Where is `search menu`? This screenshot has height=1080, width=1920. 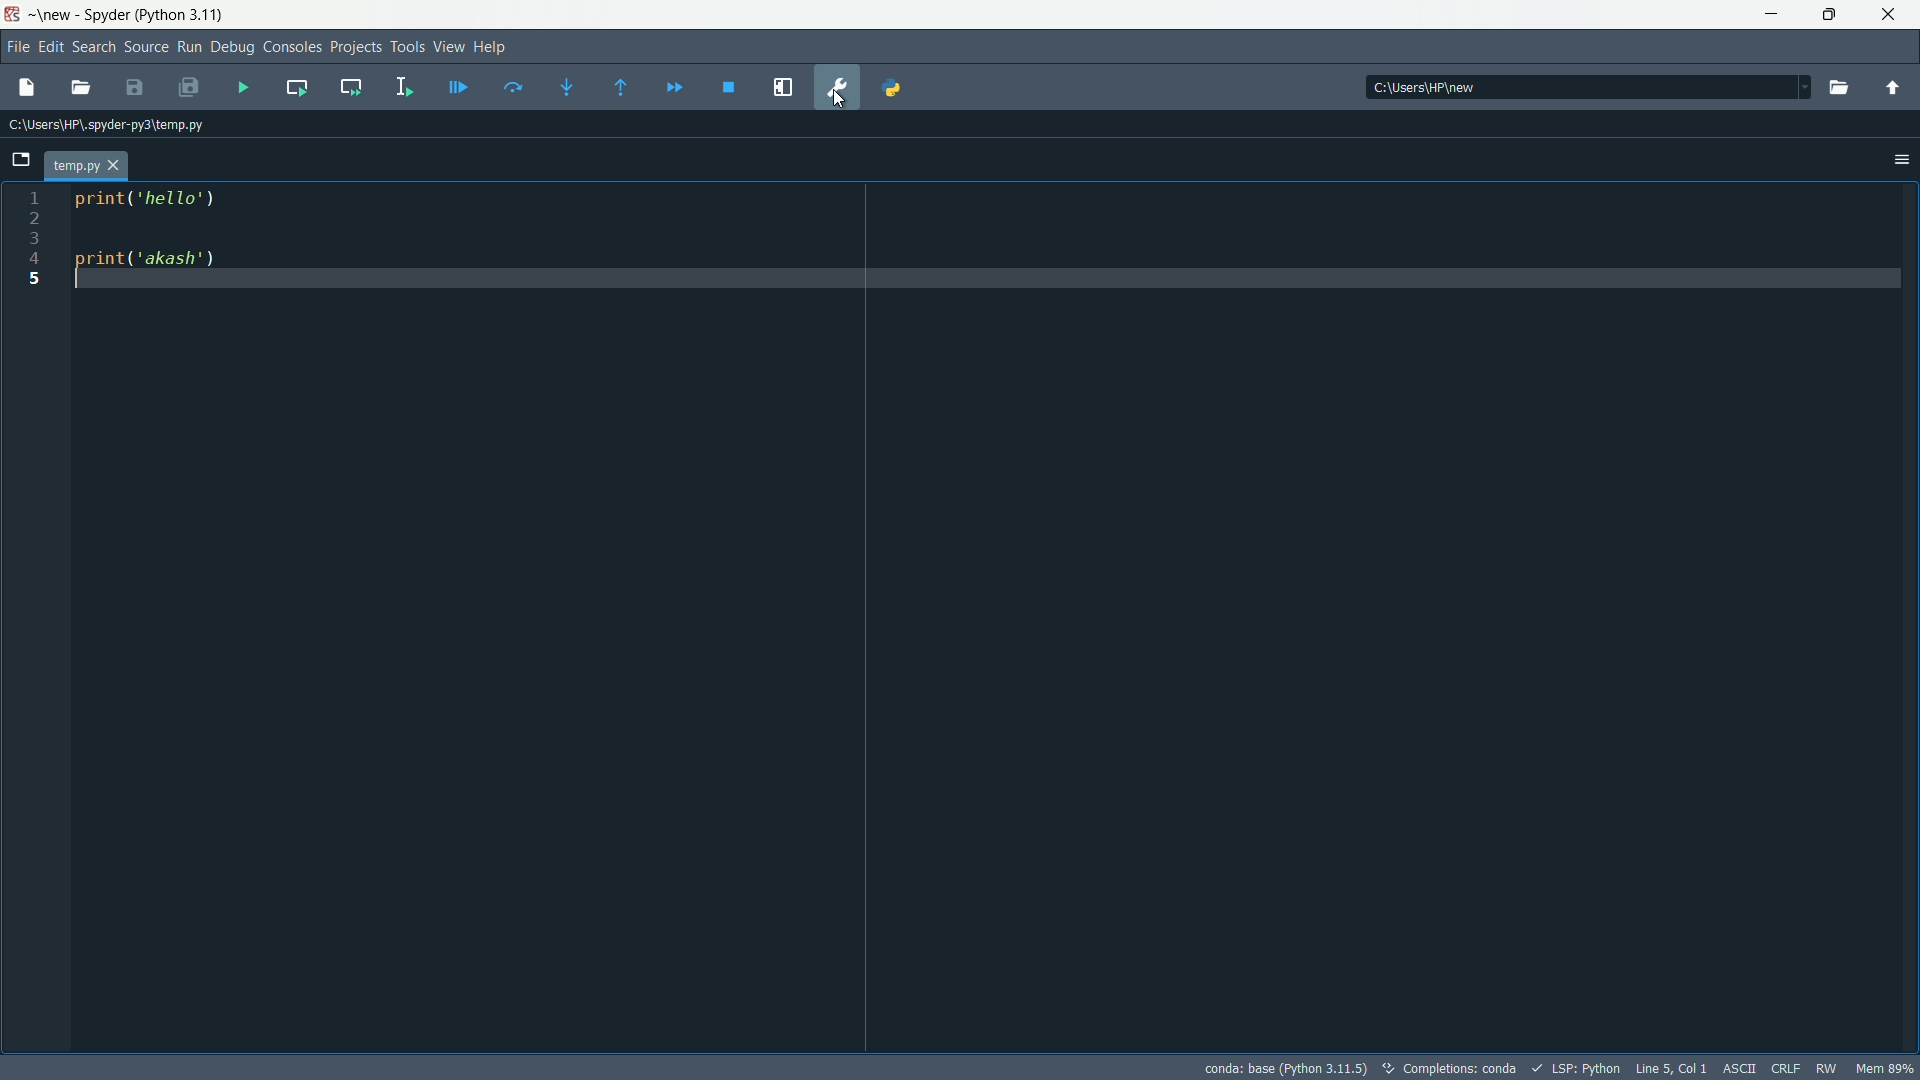 search menu is located at coordinates (95, 47).